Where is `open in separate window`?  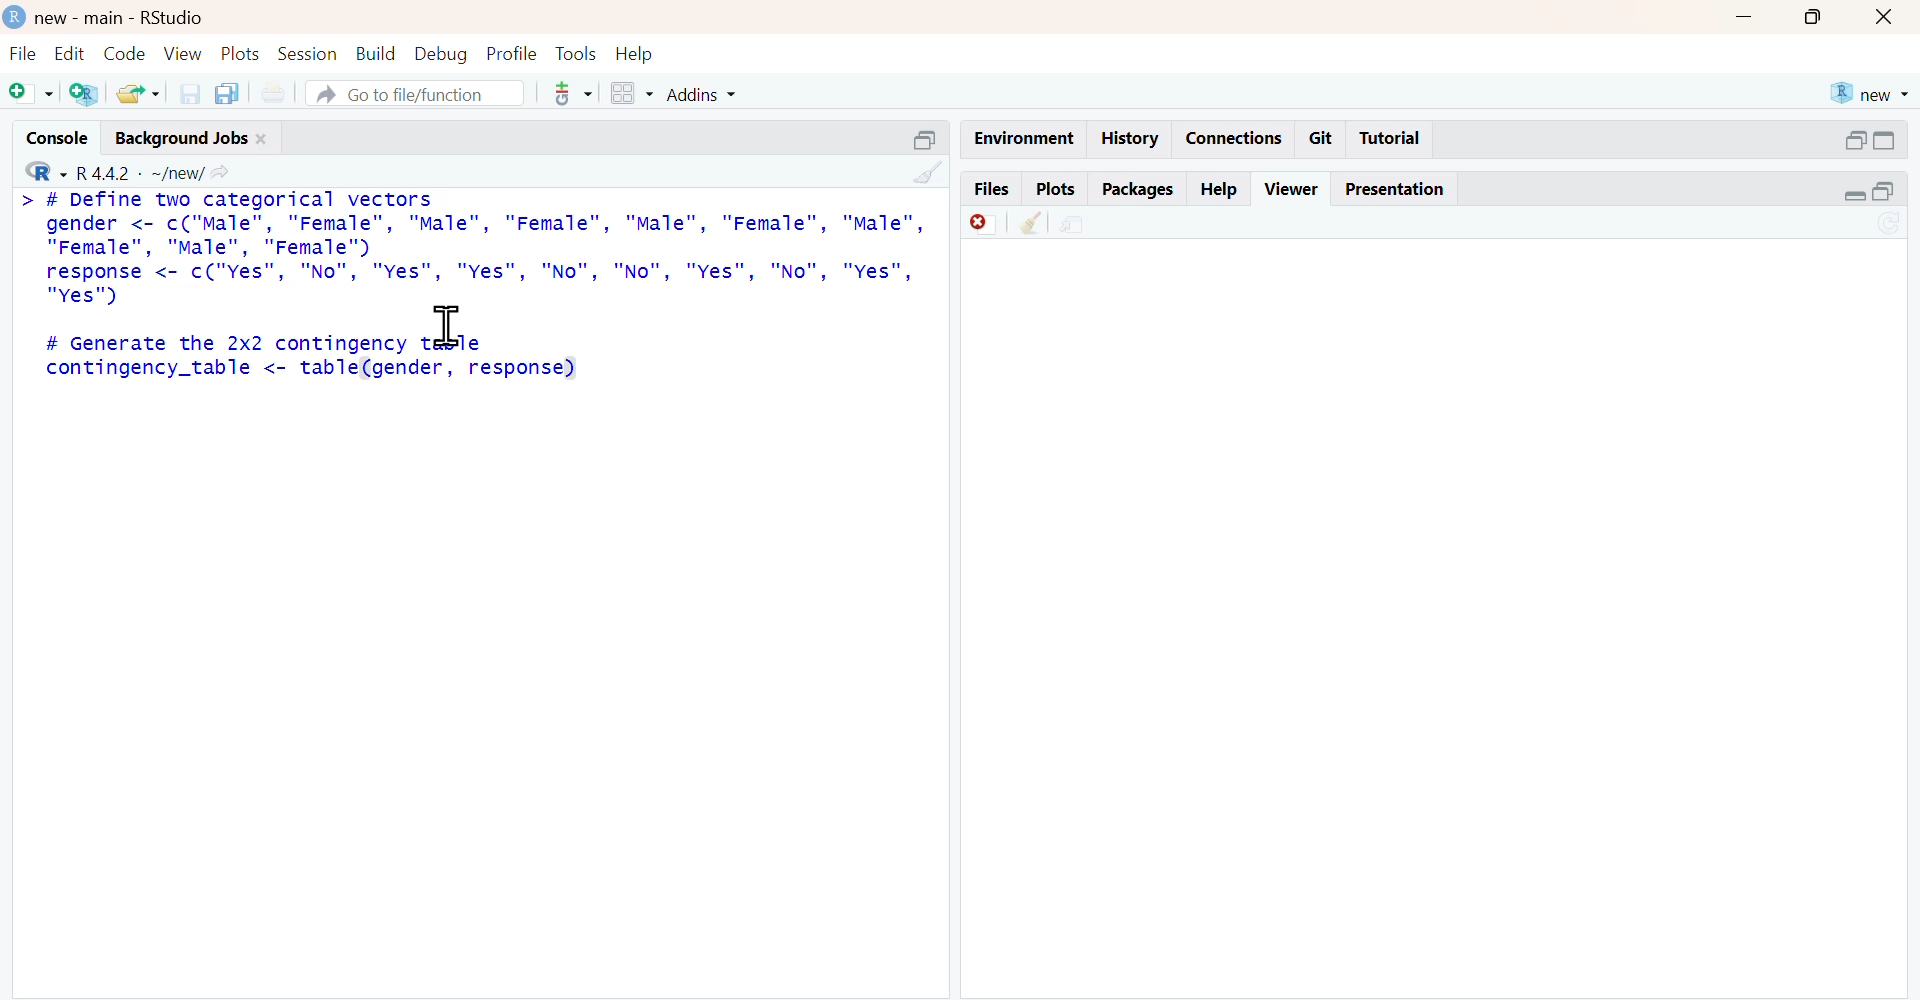
open in separate window is located at coordinates (1884, 191).